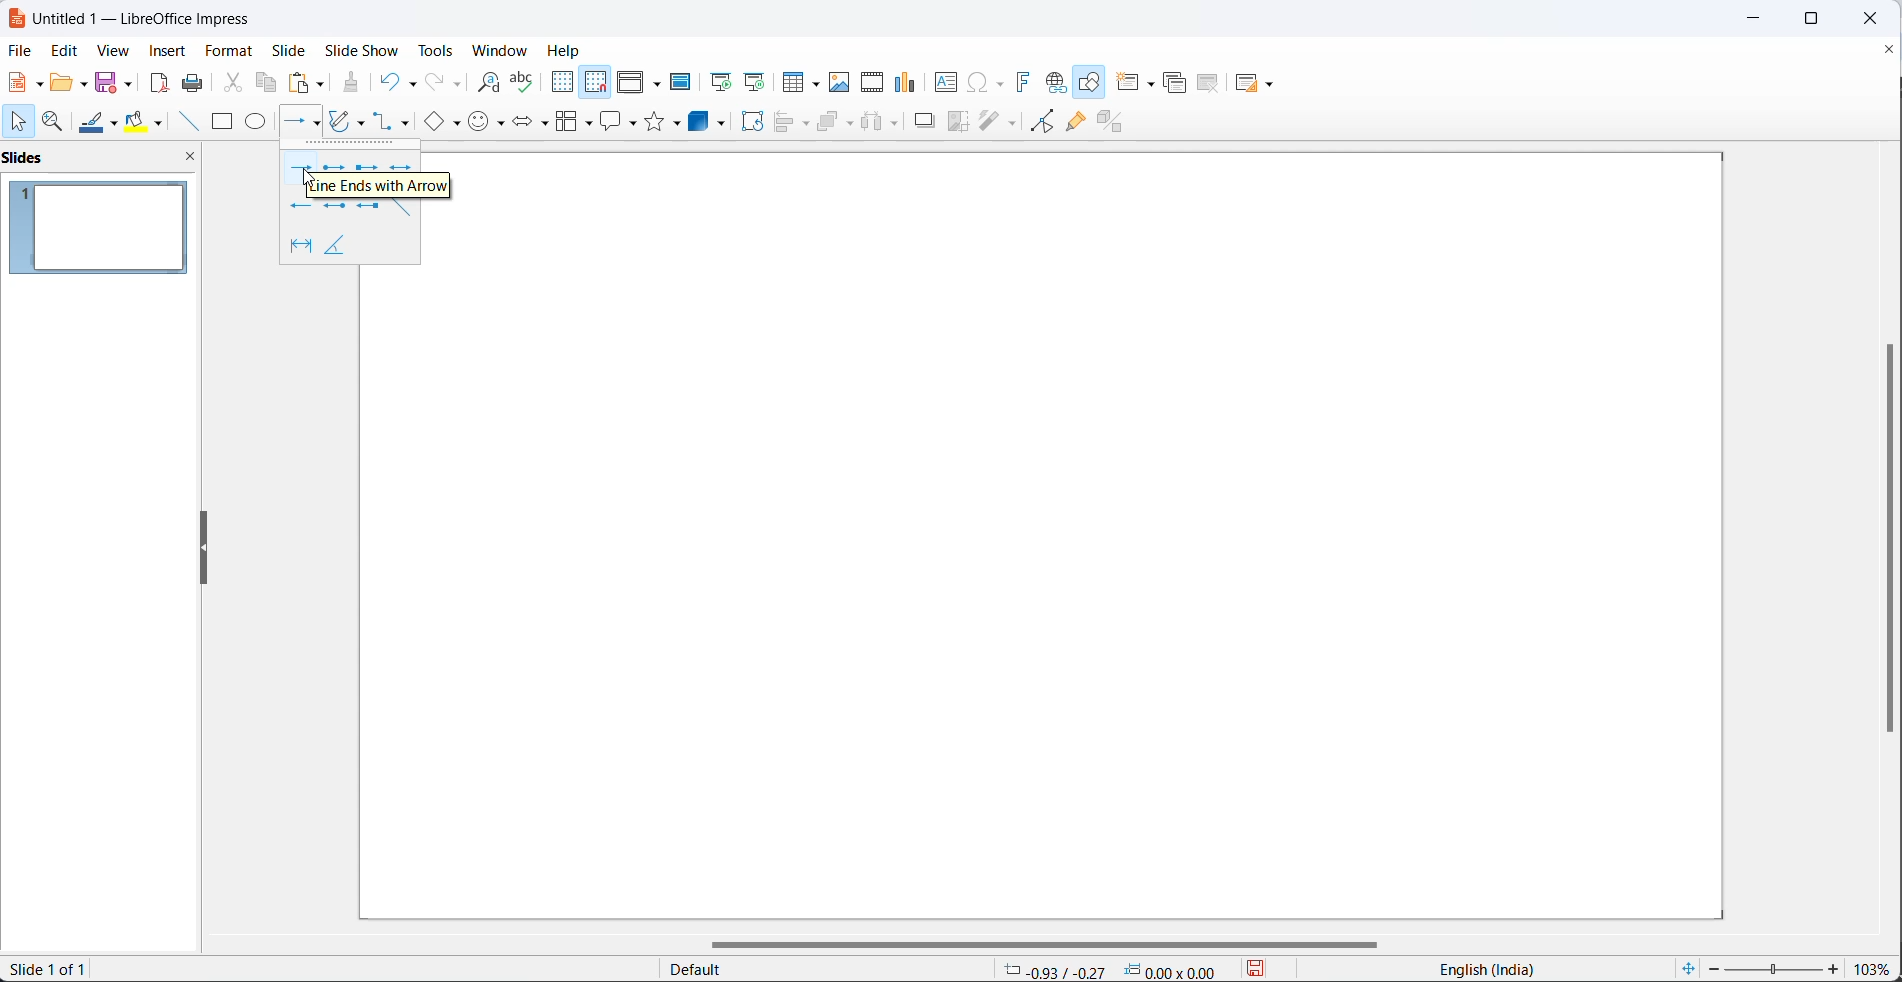 This screenshot has height=982, width=1902. I want to click on clone formatting, so click(350, 81).